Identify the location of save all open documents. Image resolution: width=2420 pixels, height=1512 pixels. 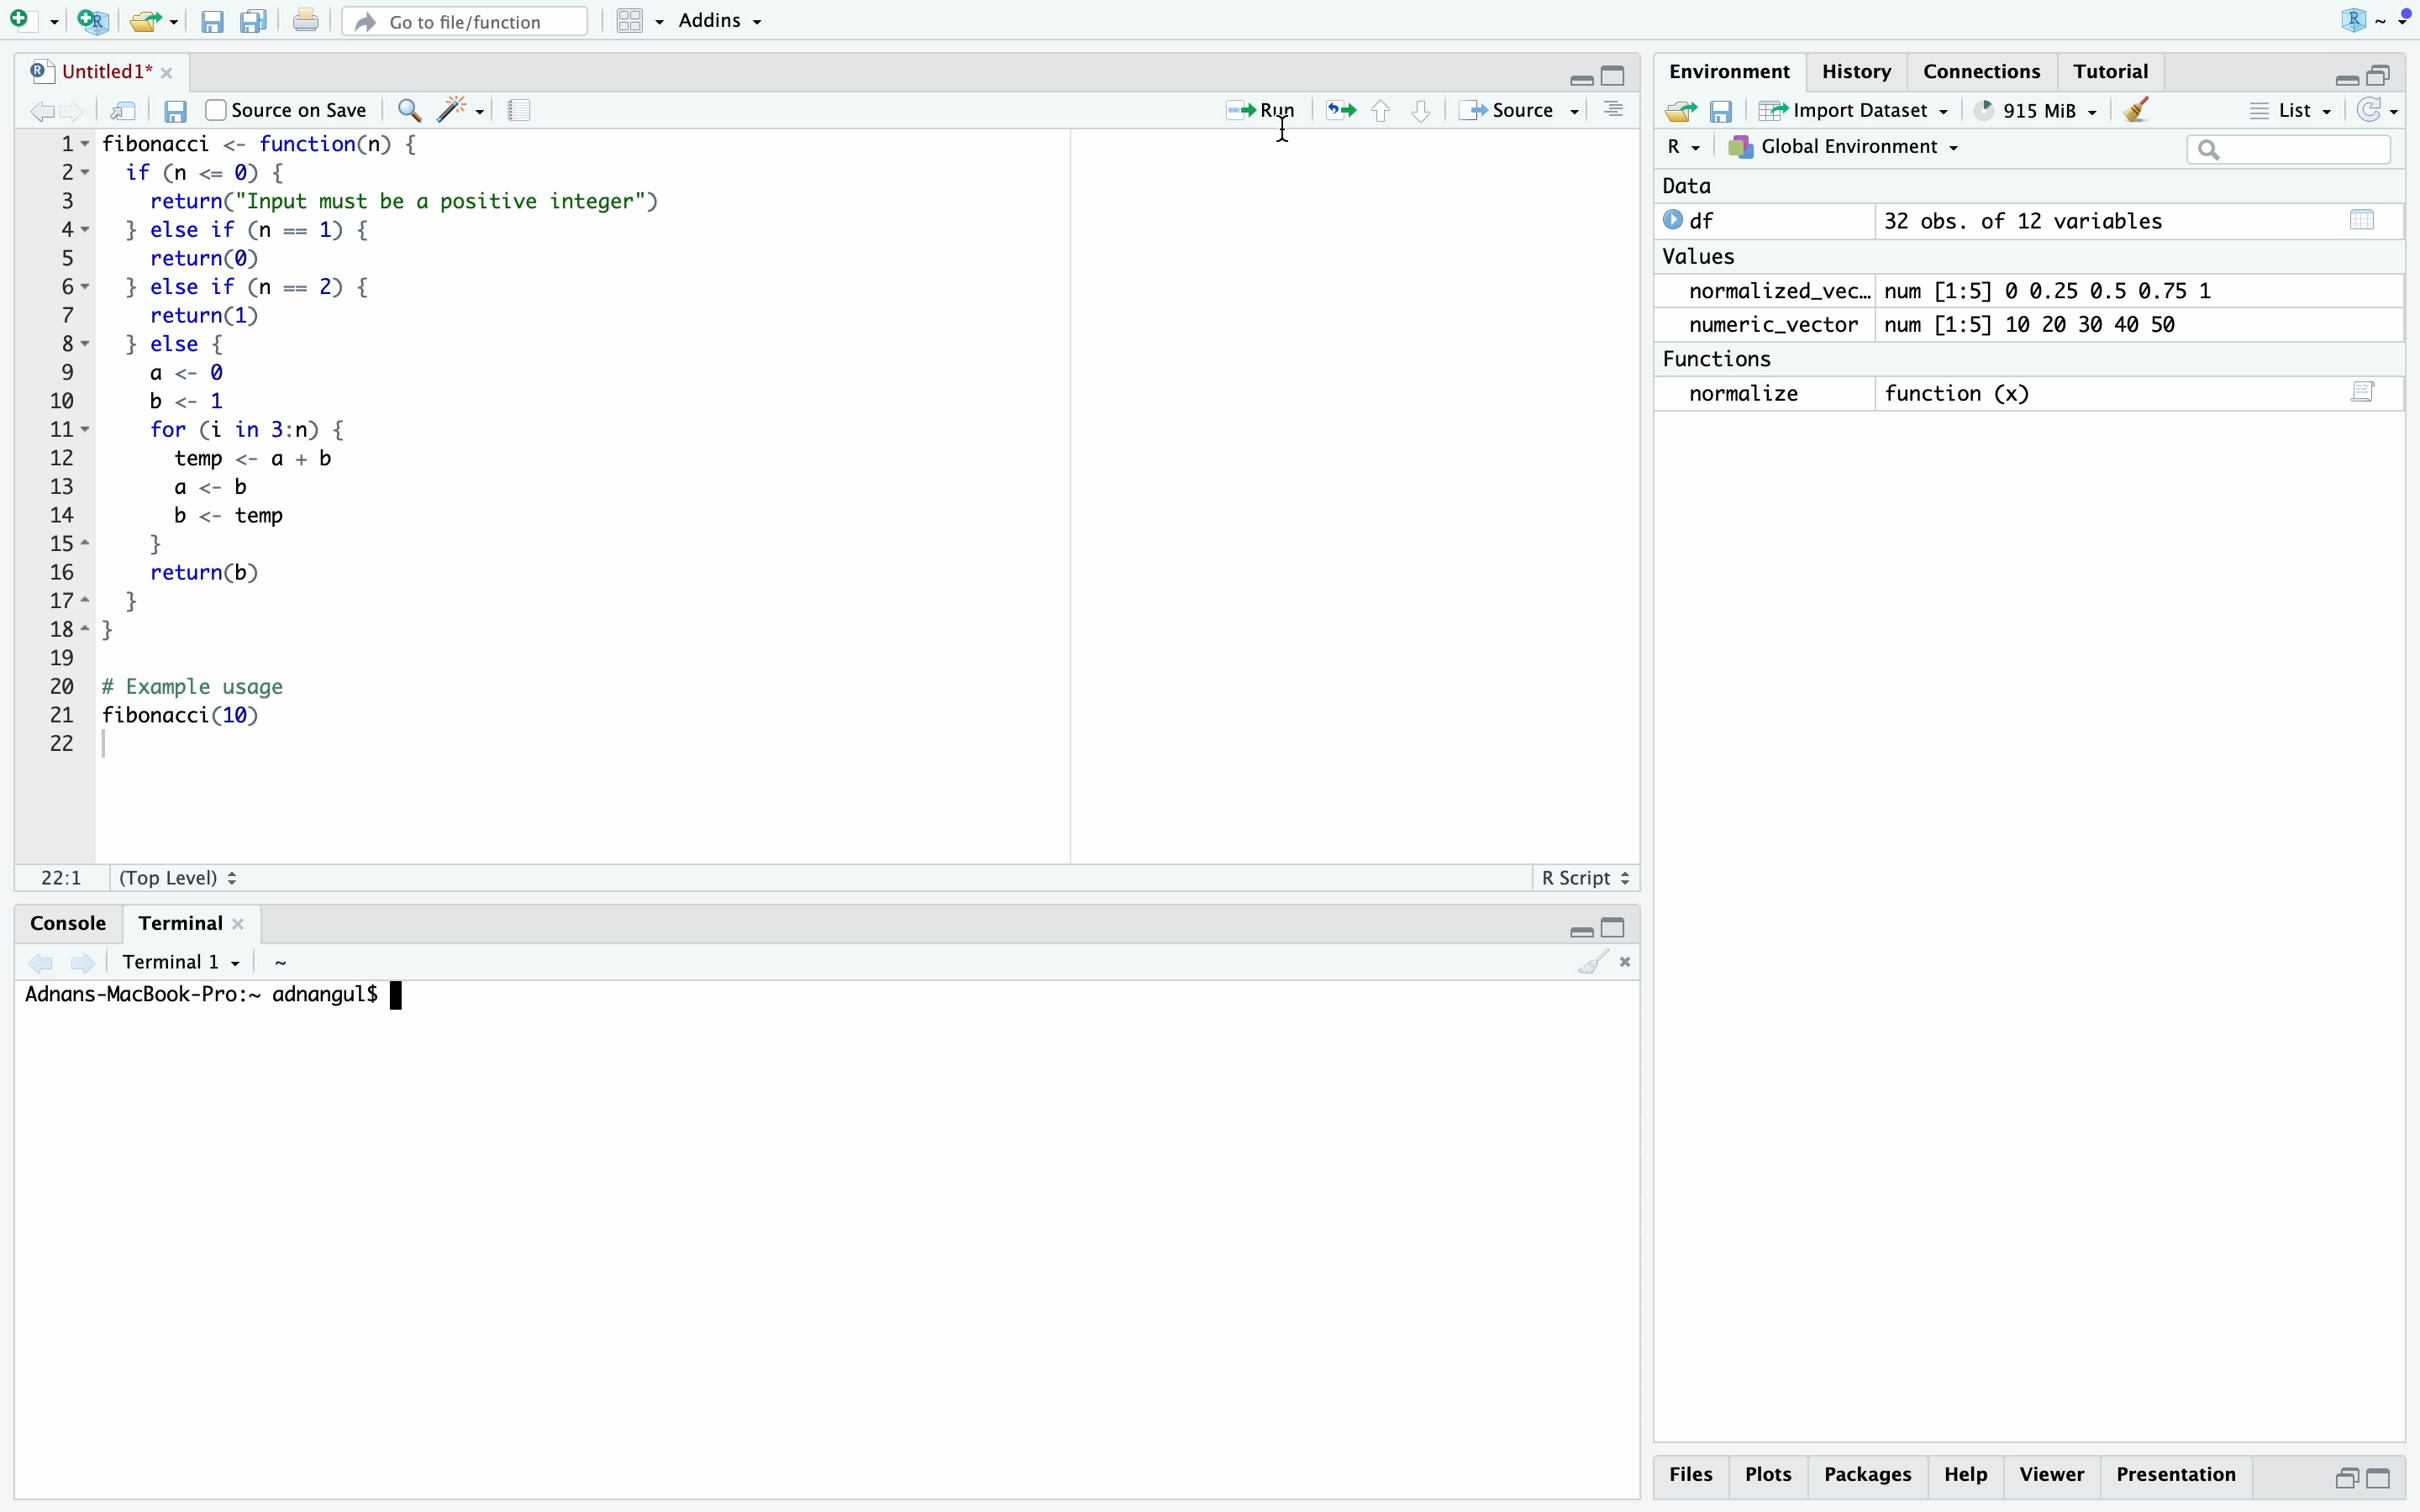
(256, 19).